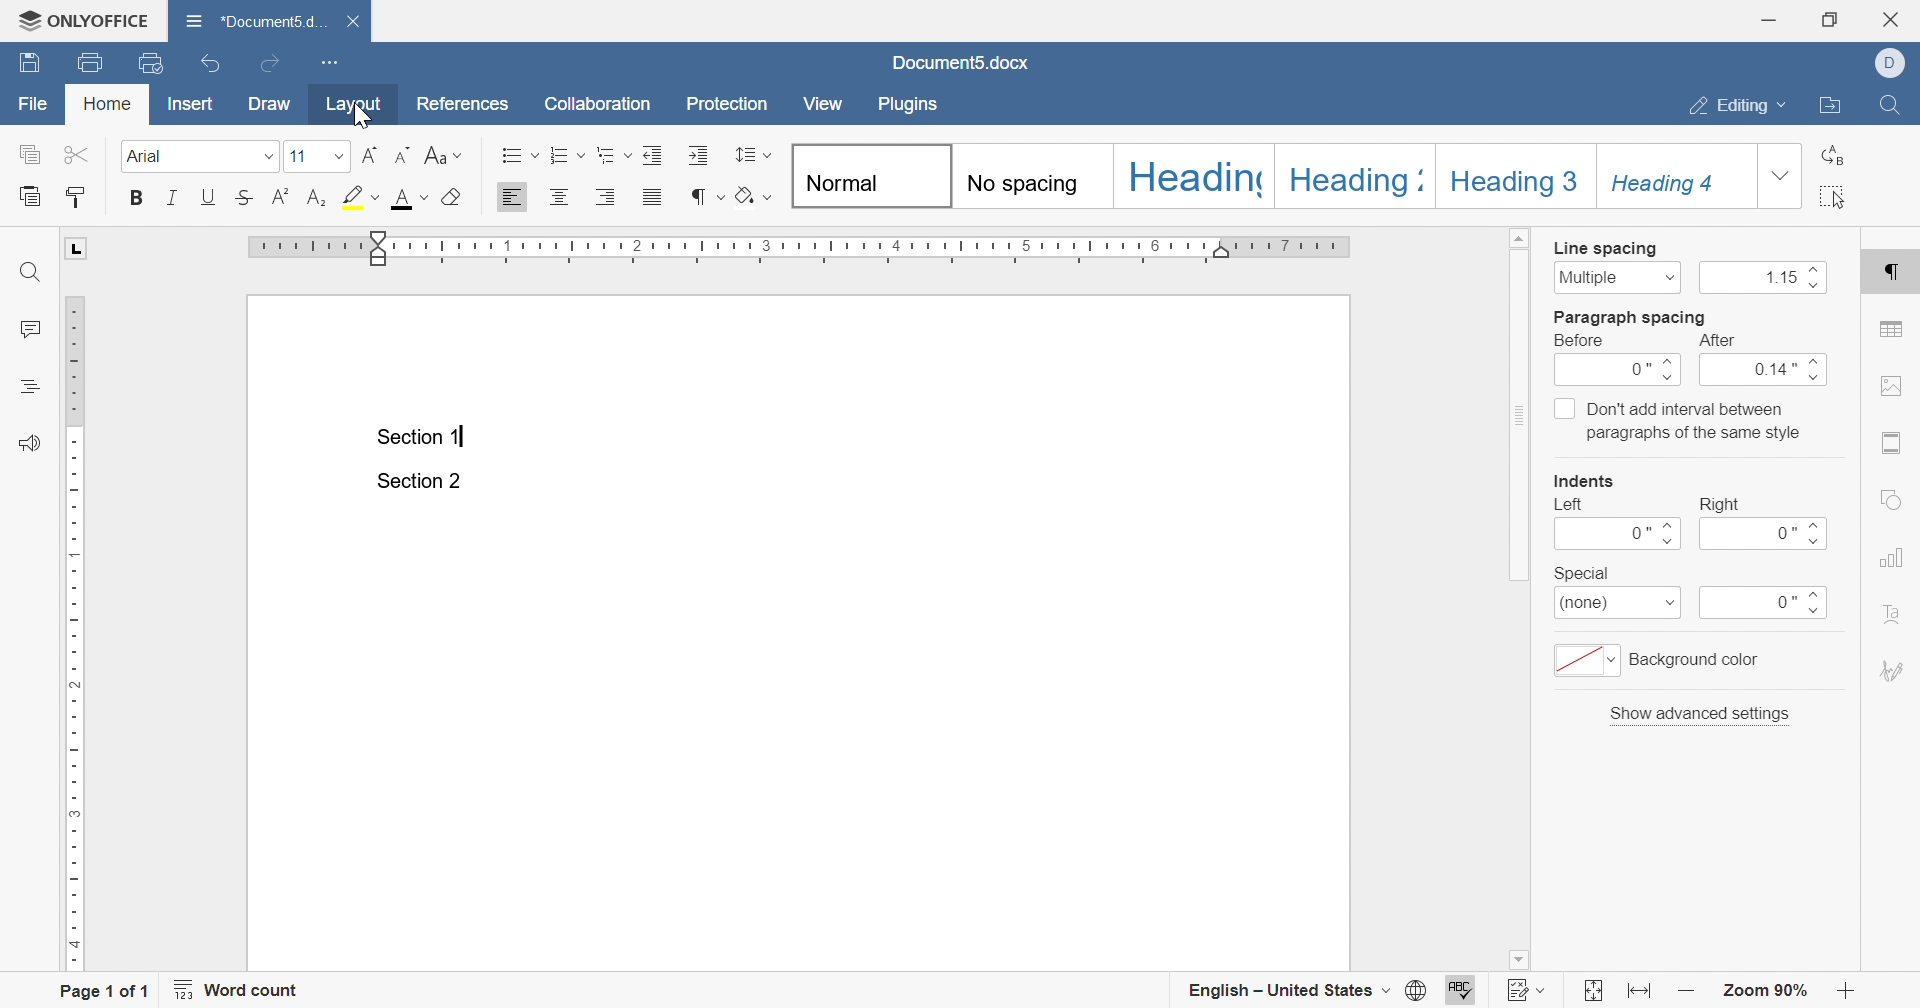 Image resolution: width=1920 pixels, height=1008 pixels. Describe the element at coordinates (709, 197) in the screenshot. I see `nonprinting characters` at that location.